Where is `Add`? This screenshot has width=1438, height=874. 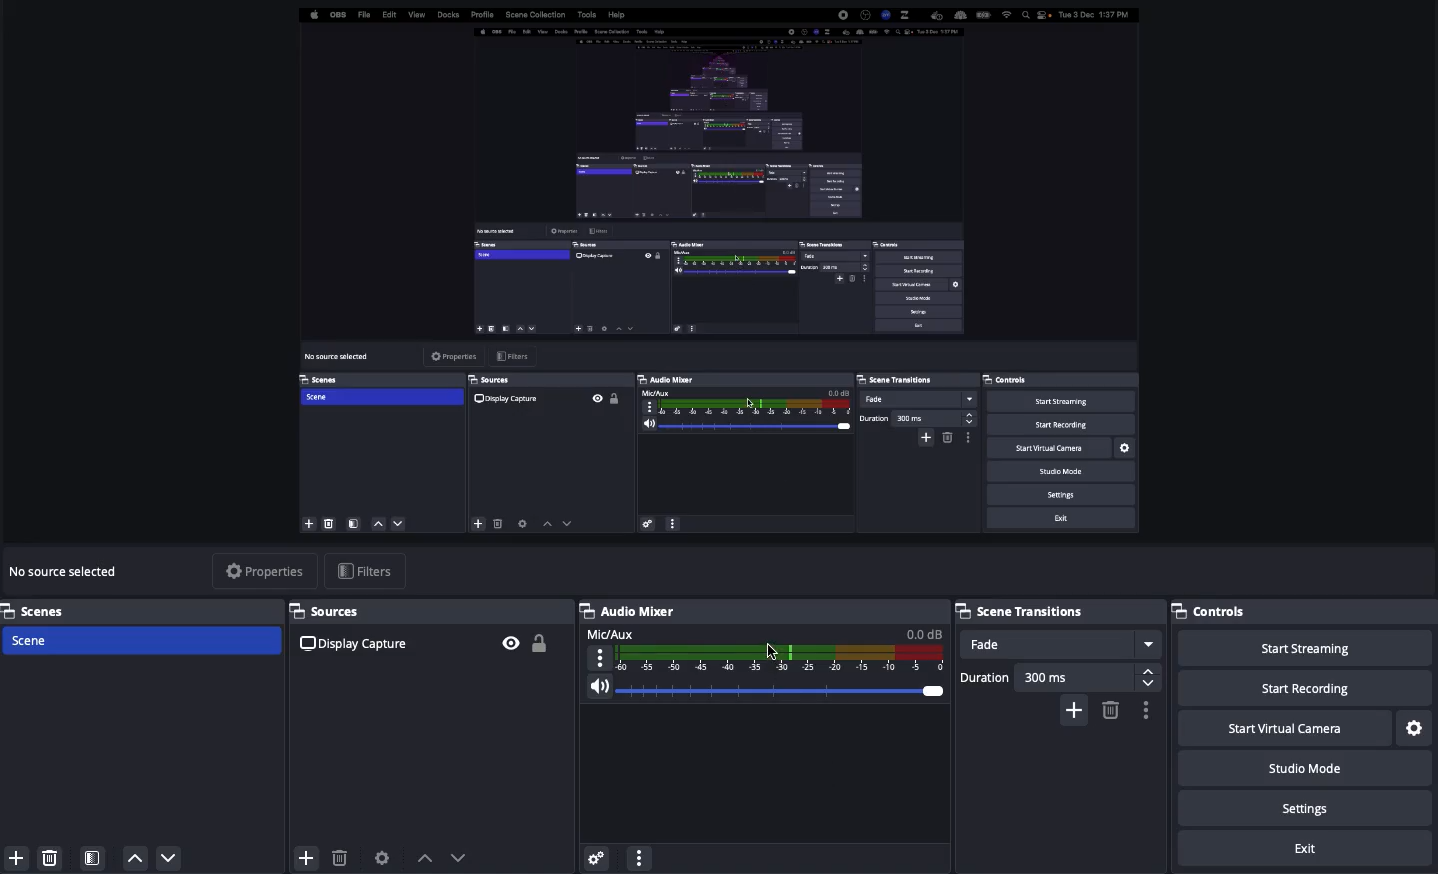 Add is located at coordinates (1073, 711).